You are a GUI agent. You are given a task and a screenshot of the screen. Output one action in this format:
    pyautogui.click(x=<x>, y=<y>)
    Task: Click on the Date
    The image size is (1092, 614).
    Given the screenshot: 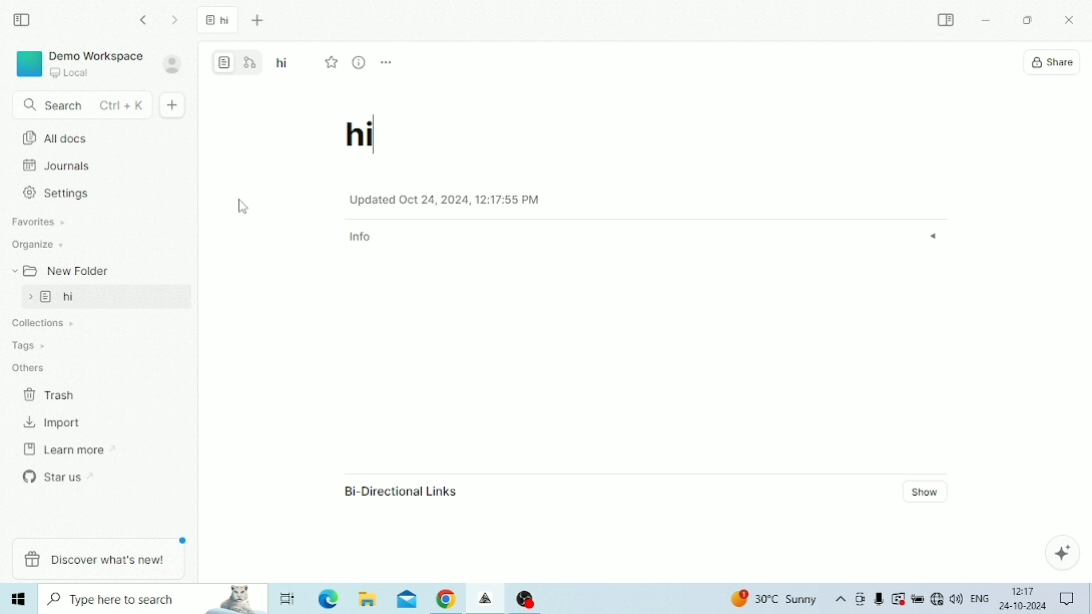 What is the action you would take?
    pyautogui.click(x=1022, y=606)
    